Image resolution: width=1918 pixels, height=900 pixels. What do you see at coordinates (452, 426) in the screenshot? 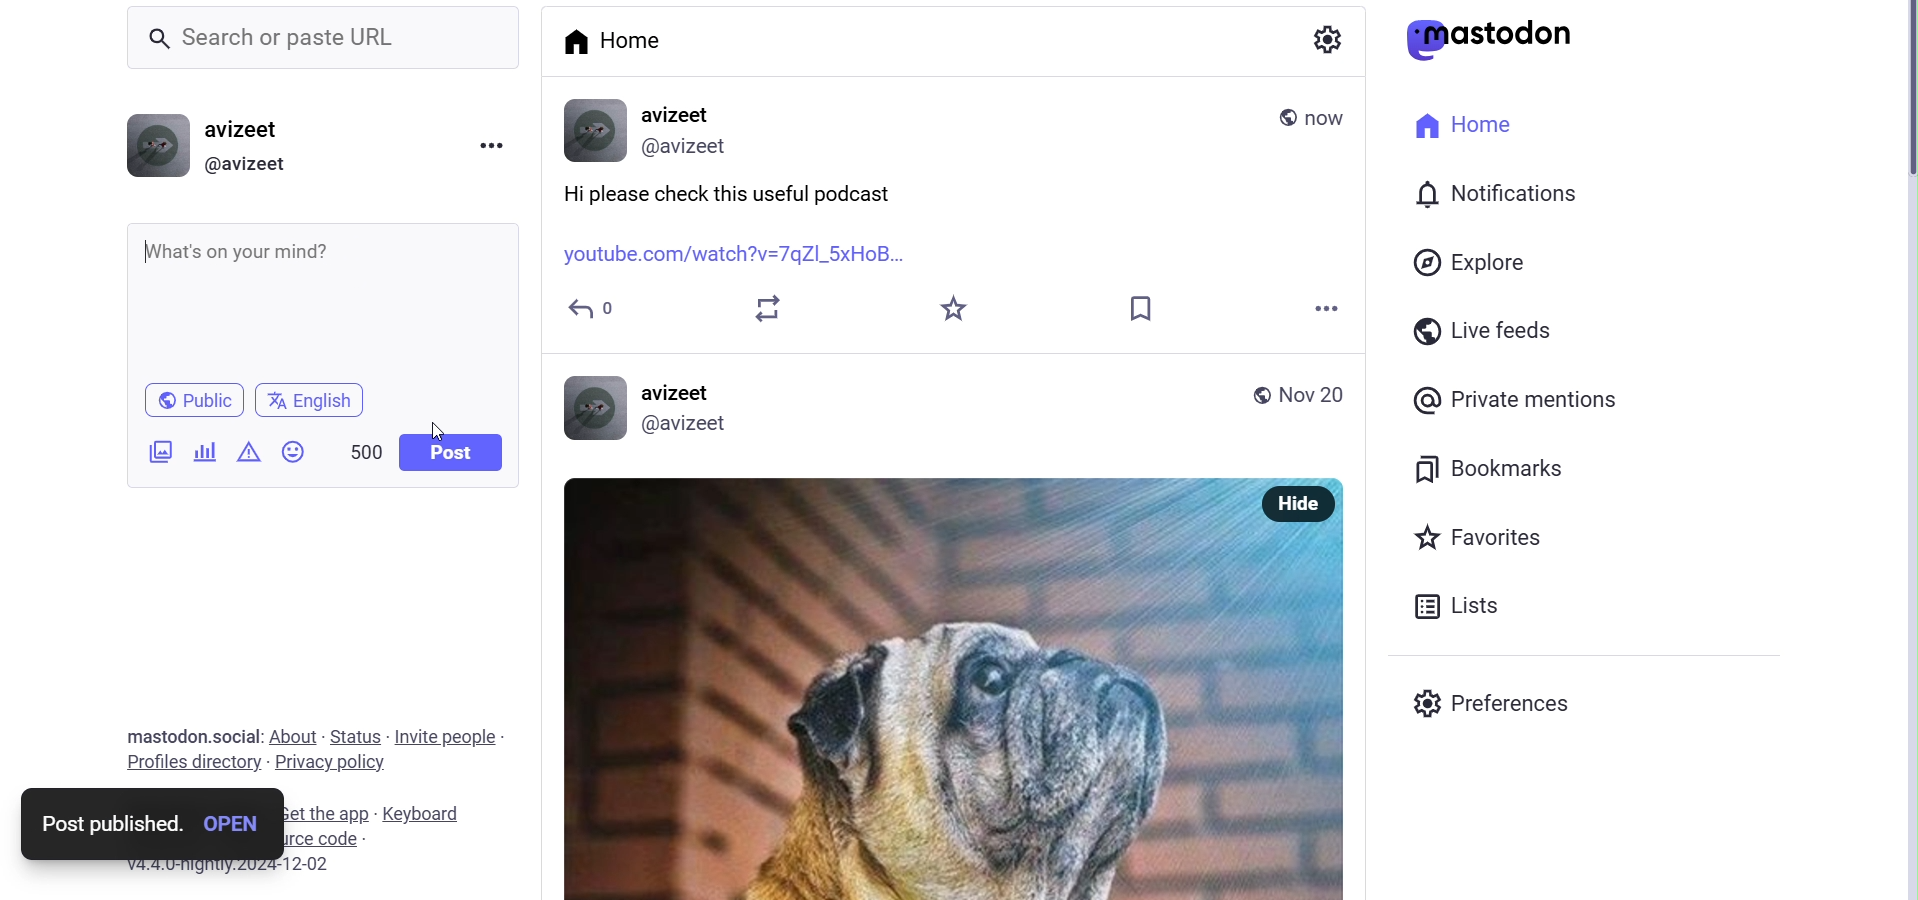
I see `cursor` at bounding box center [452, 426].